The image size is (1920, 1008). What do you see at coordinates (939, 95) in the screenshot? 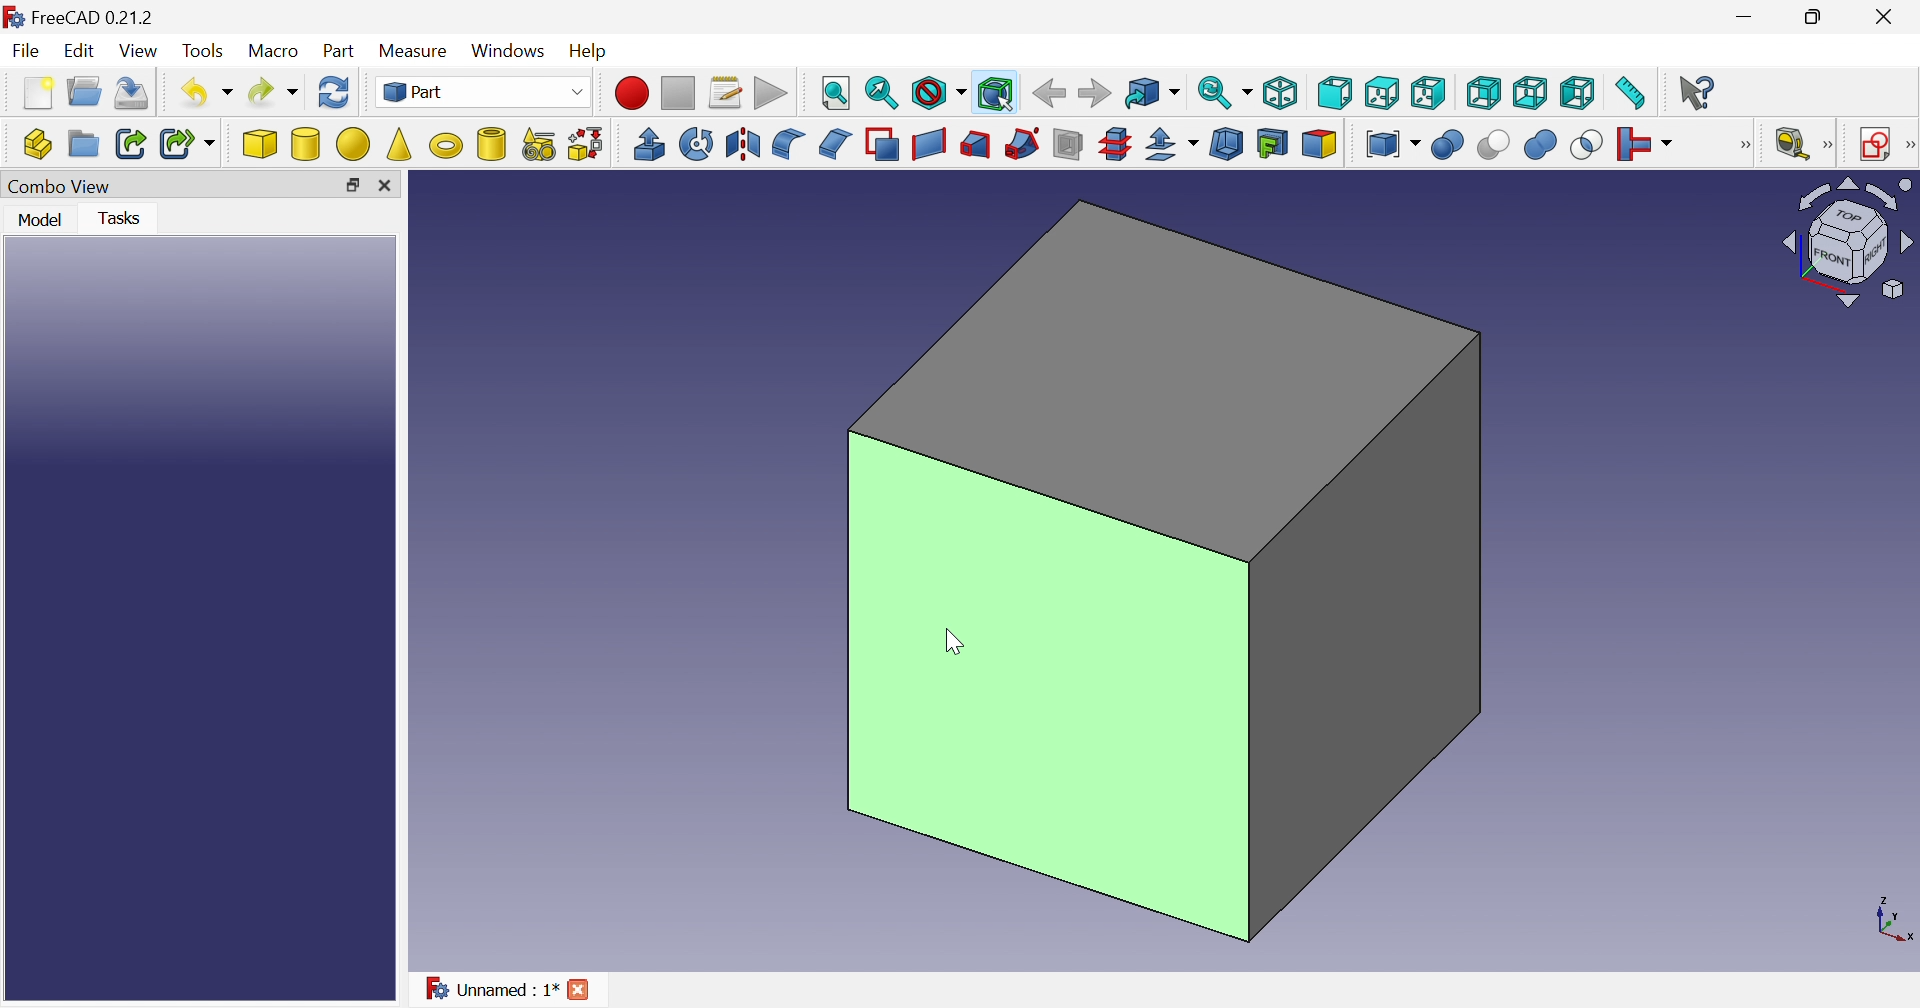
I see `Draw style ` at bounding box center [939, 95].